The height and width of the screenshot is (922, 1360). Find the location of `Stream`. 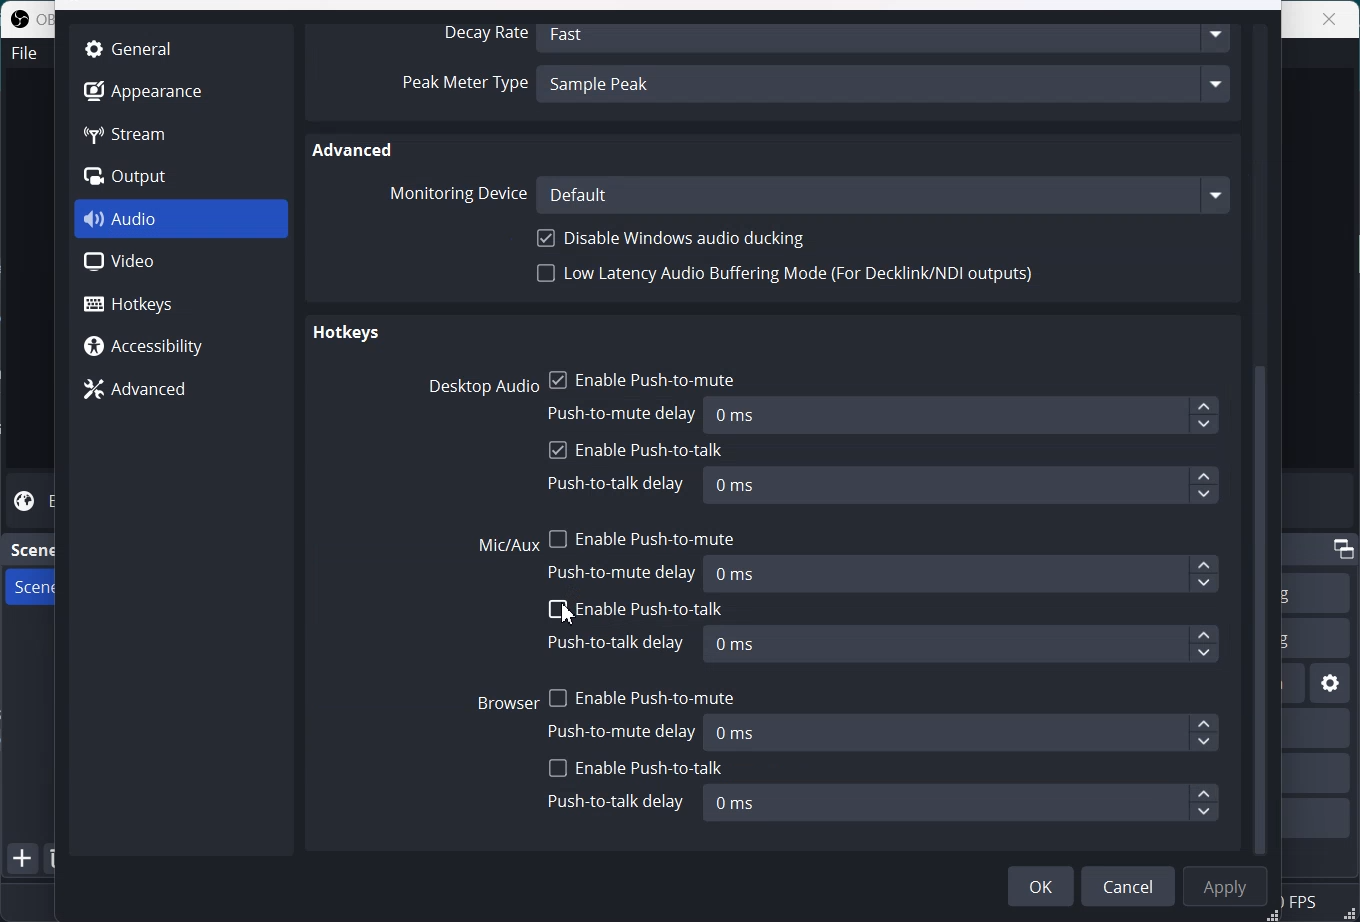

Stream is located at coordinates (142, 133).